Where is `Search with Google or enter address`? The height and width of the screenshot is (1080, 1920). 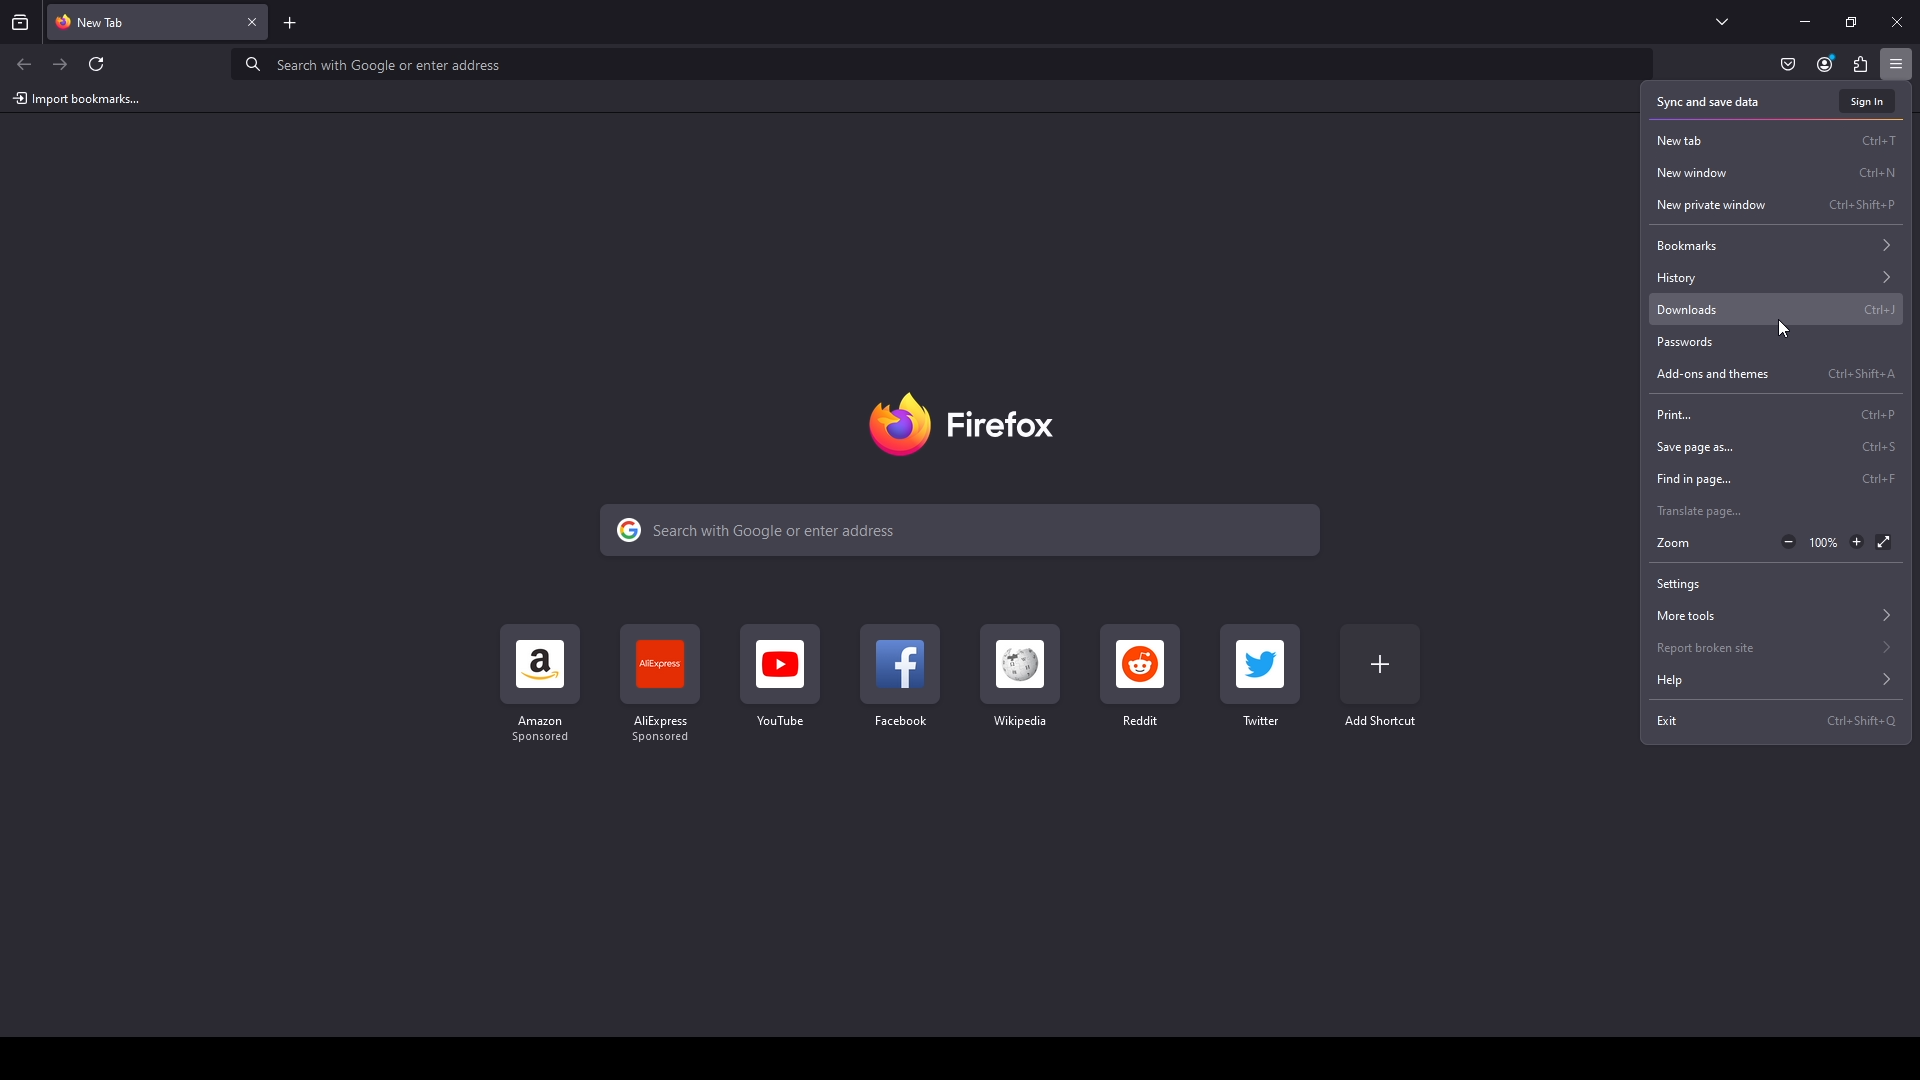
Search with Google or enter address is located at coordinates (958, 529).